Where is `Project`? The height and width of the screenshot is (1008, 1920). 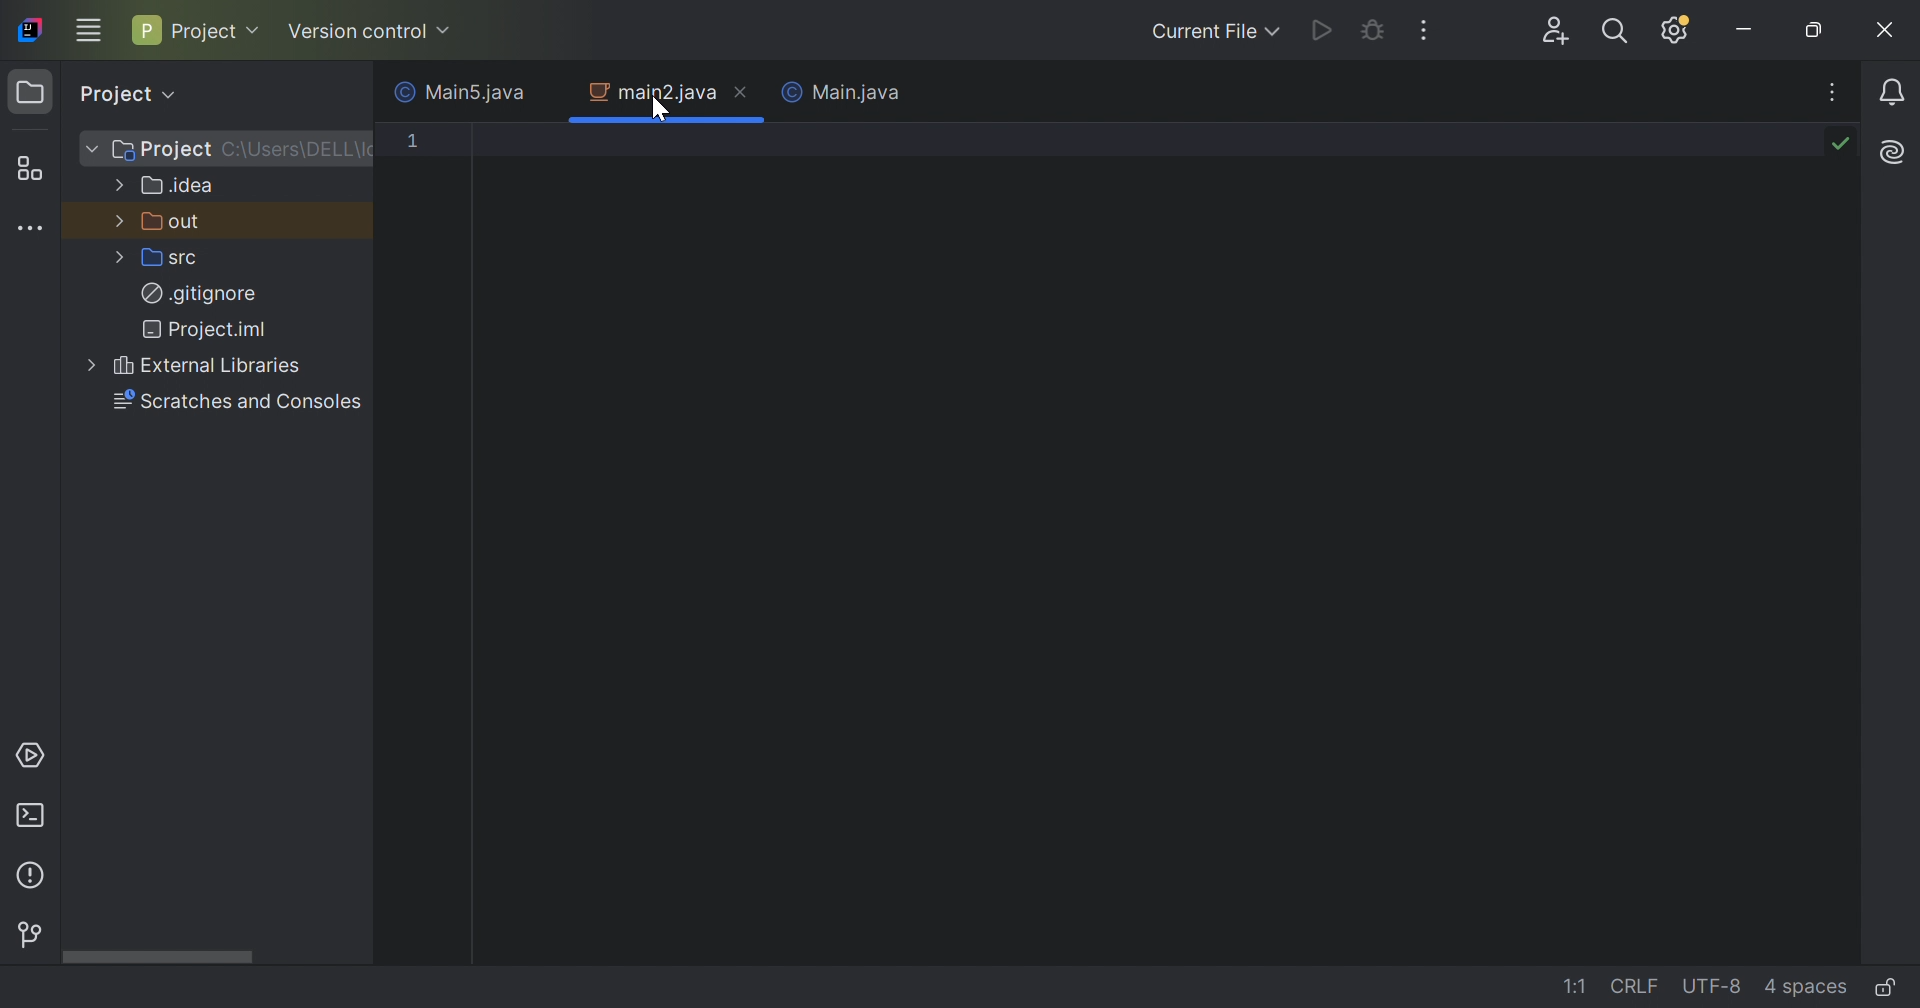 Project is located at coordinates (162, 150).